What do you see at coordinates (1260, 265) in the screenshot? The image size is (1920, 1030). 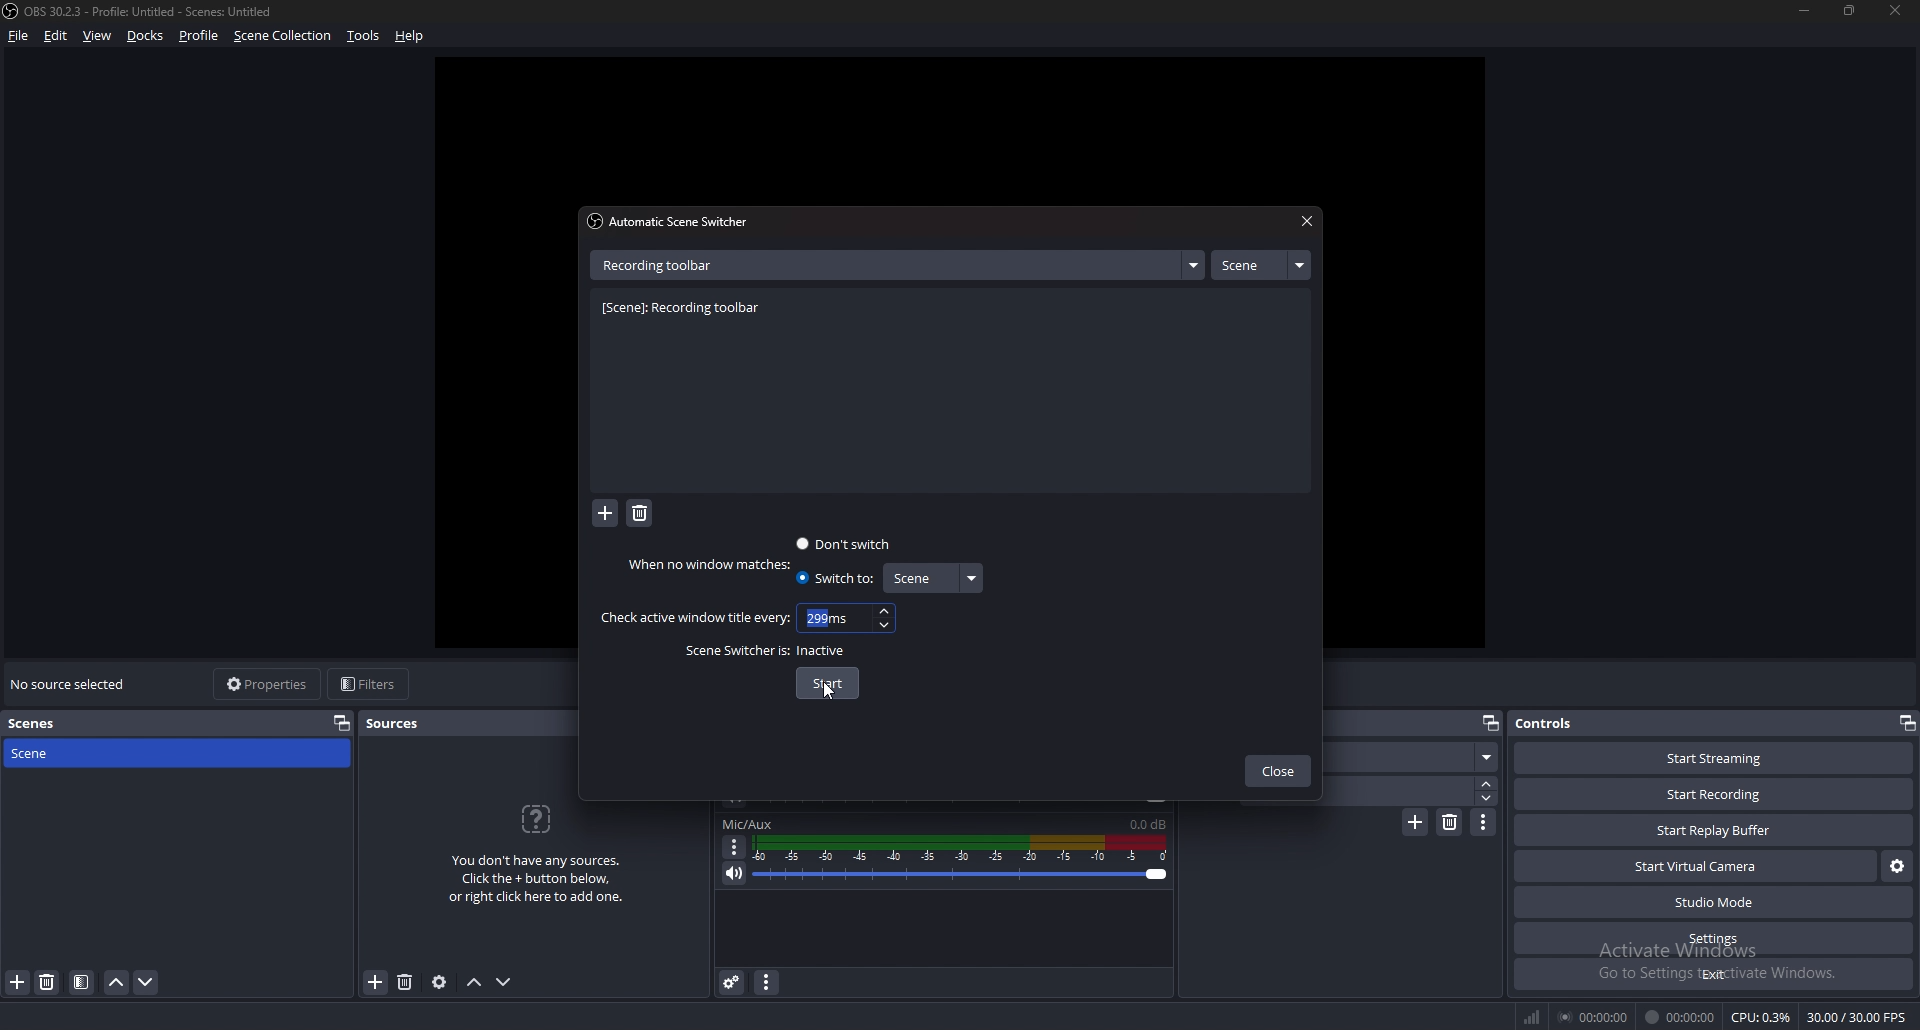 I see `scene` at bounding box center [1260, 265].